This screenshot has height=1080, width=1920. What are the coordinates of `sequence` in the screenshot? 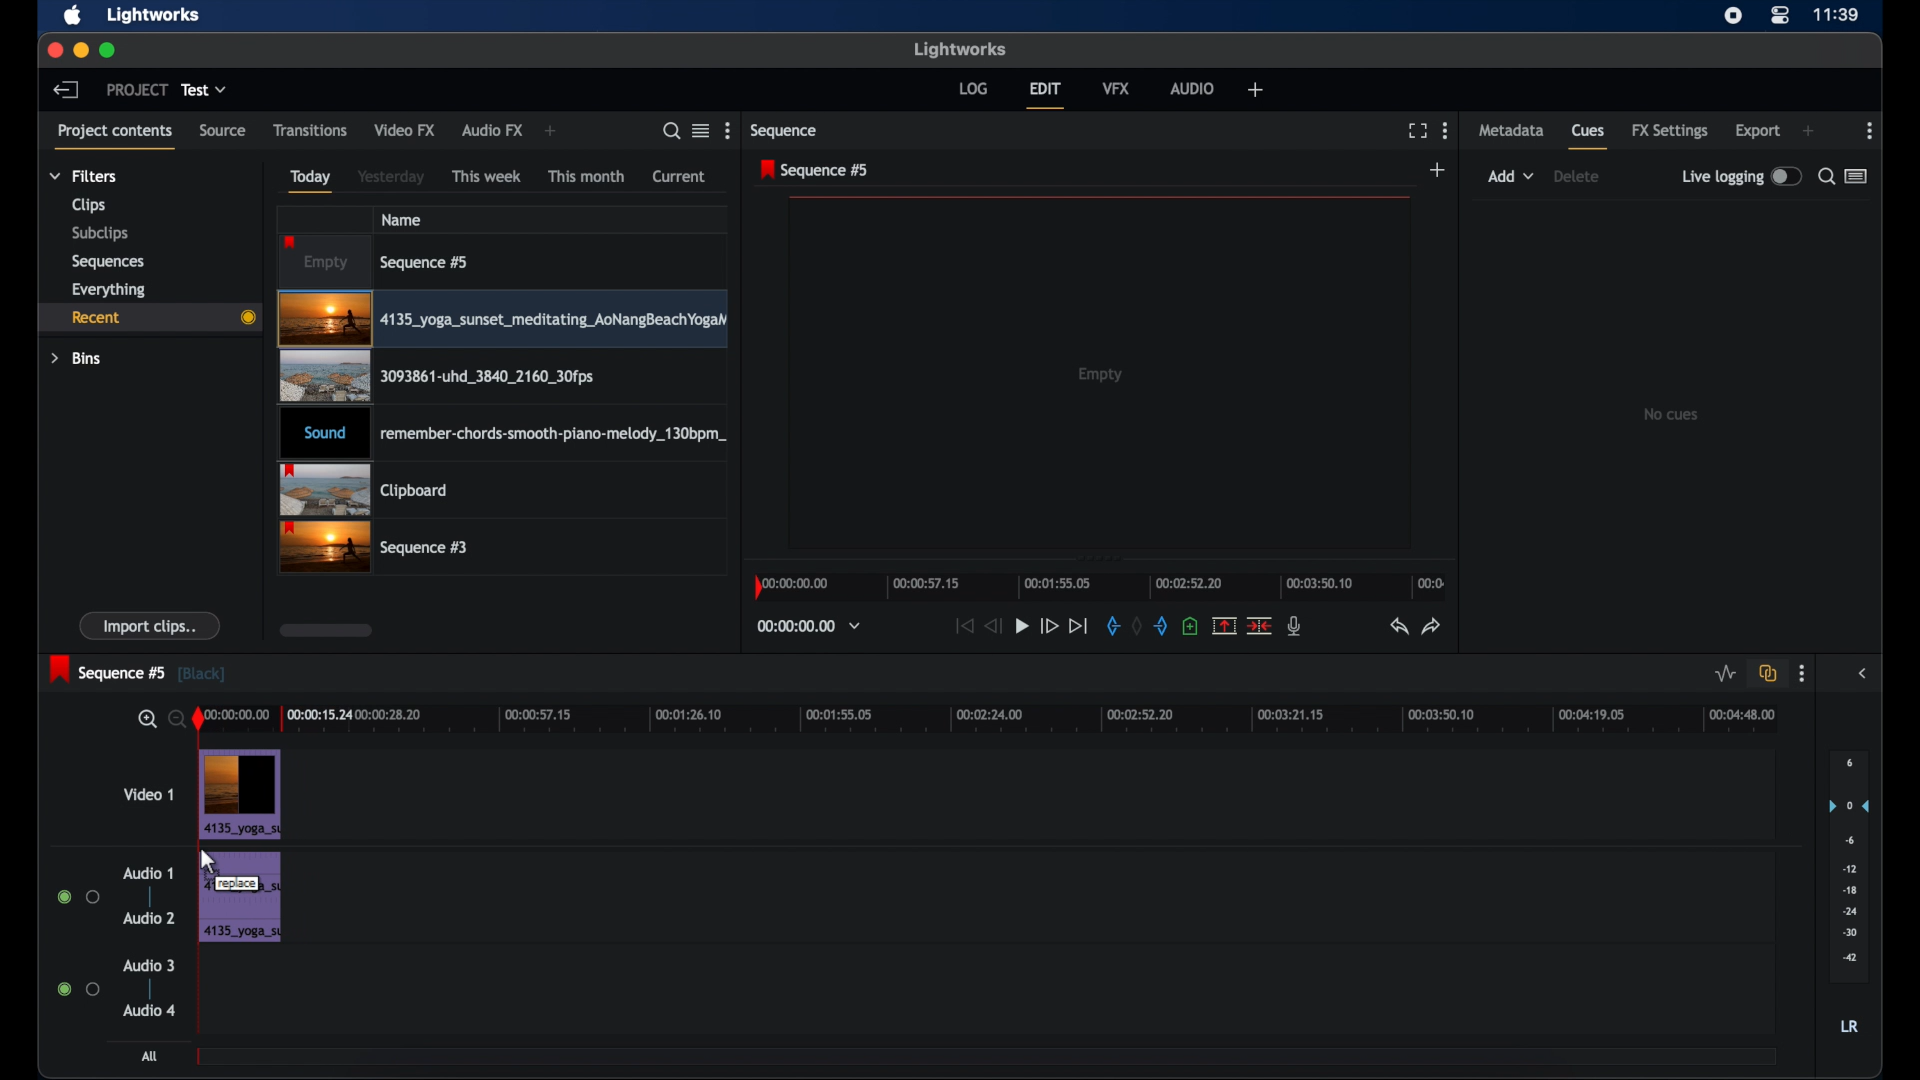 It's located at (785, 133).